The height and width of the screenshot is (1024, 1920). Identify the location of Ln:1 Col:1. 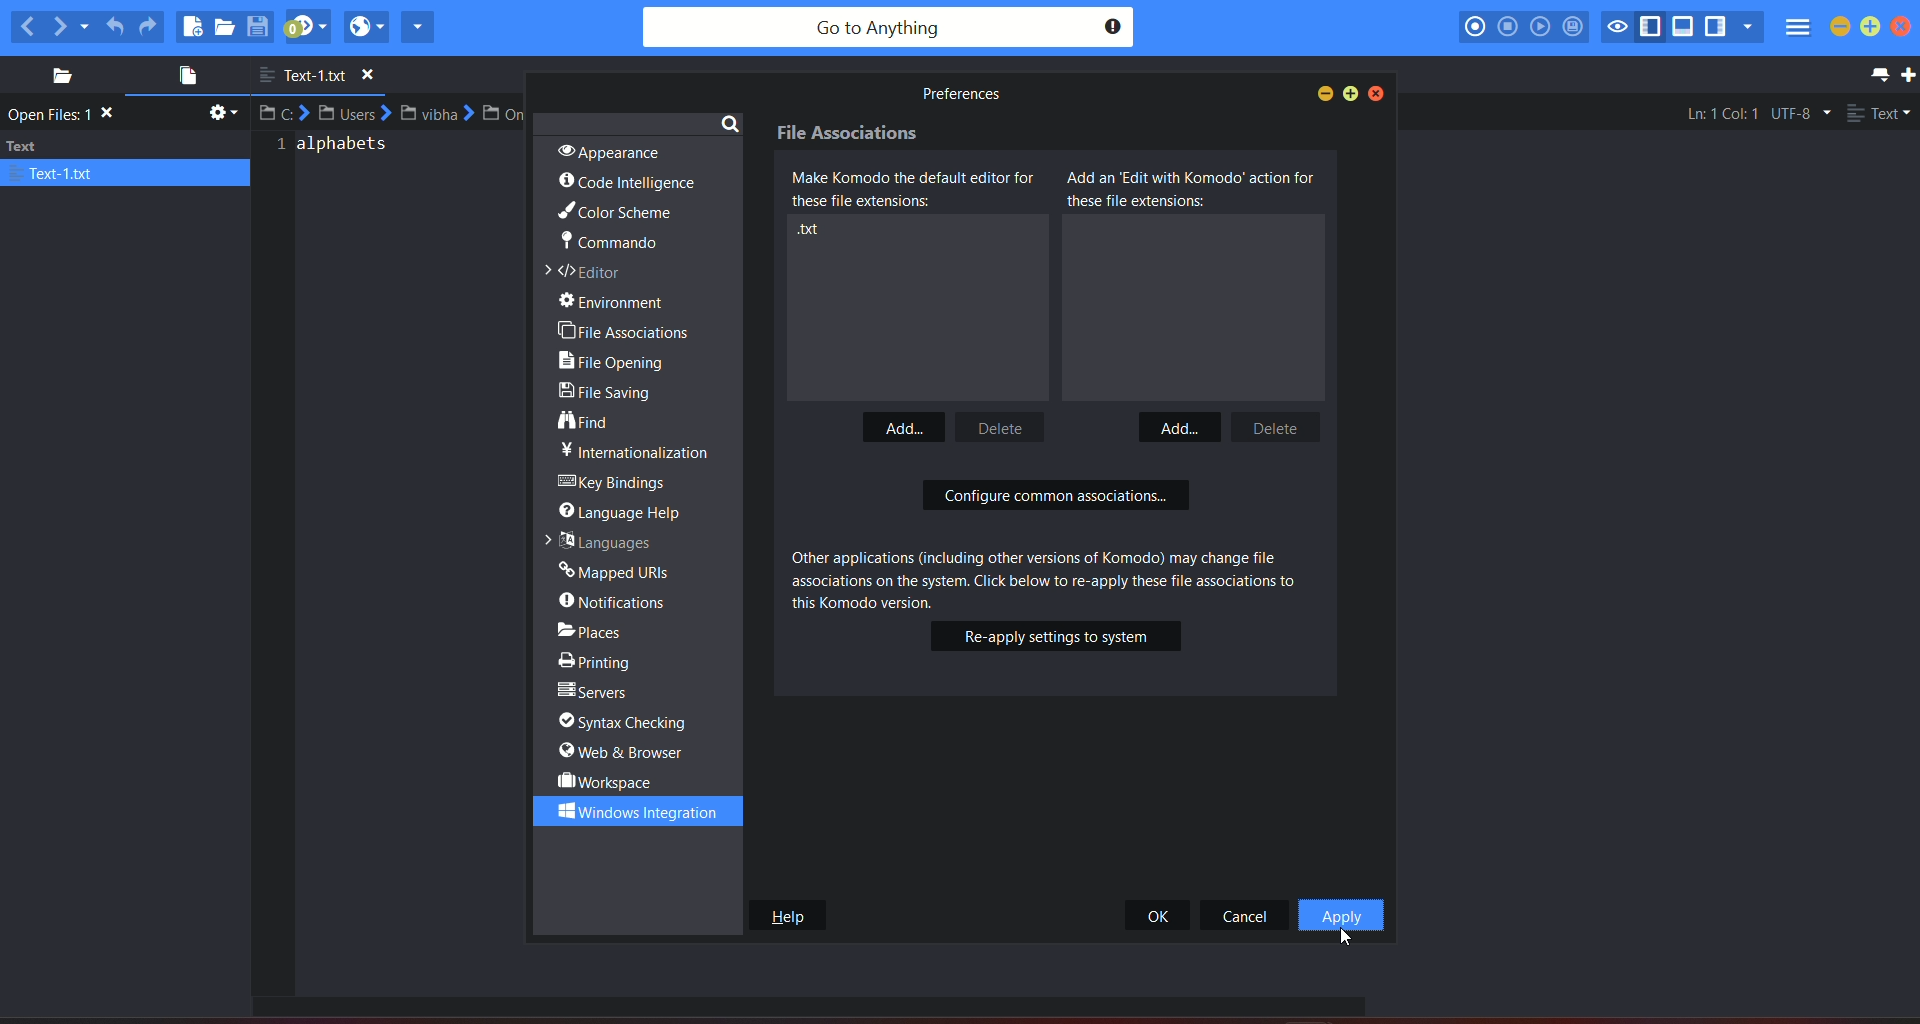
(1716, 113).